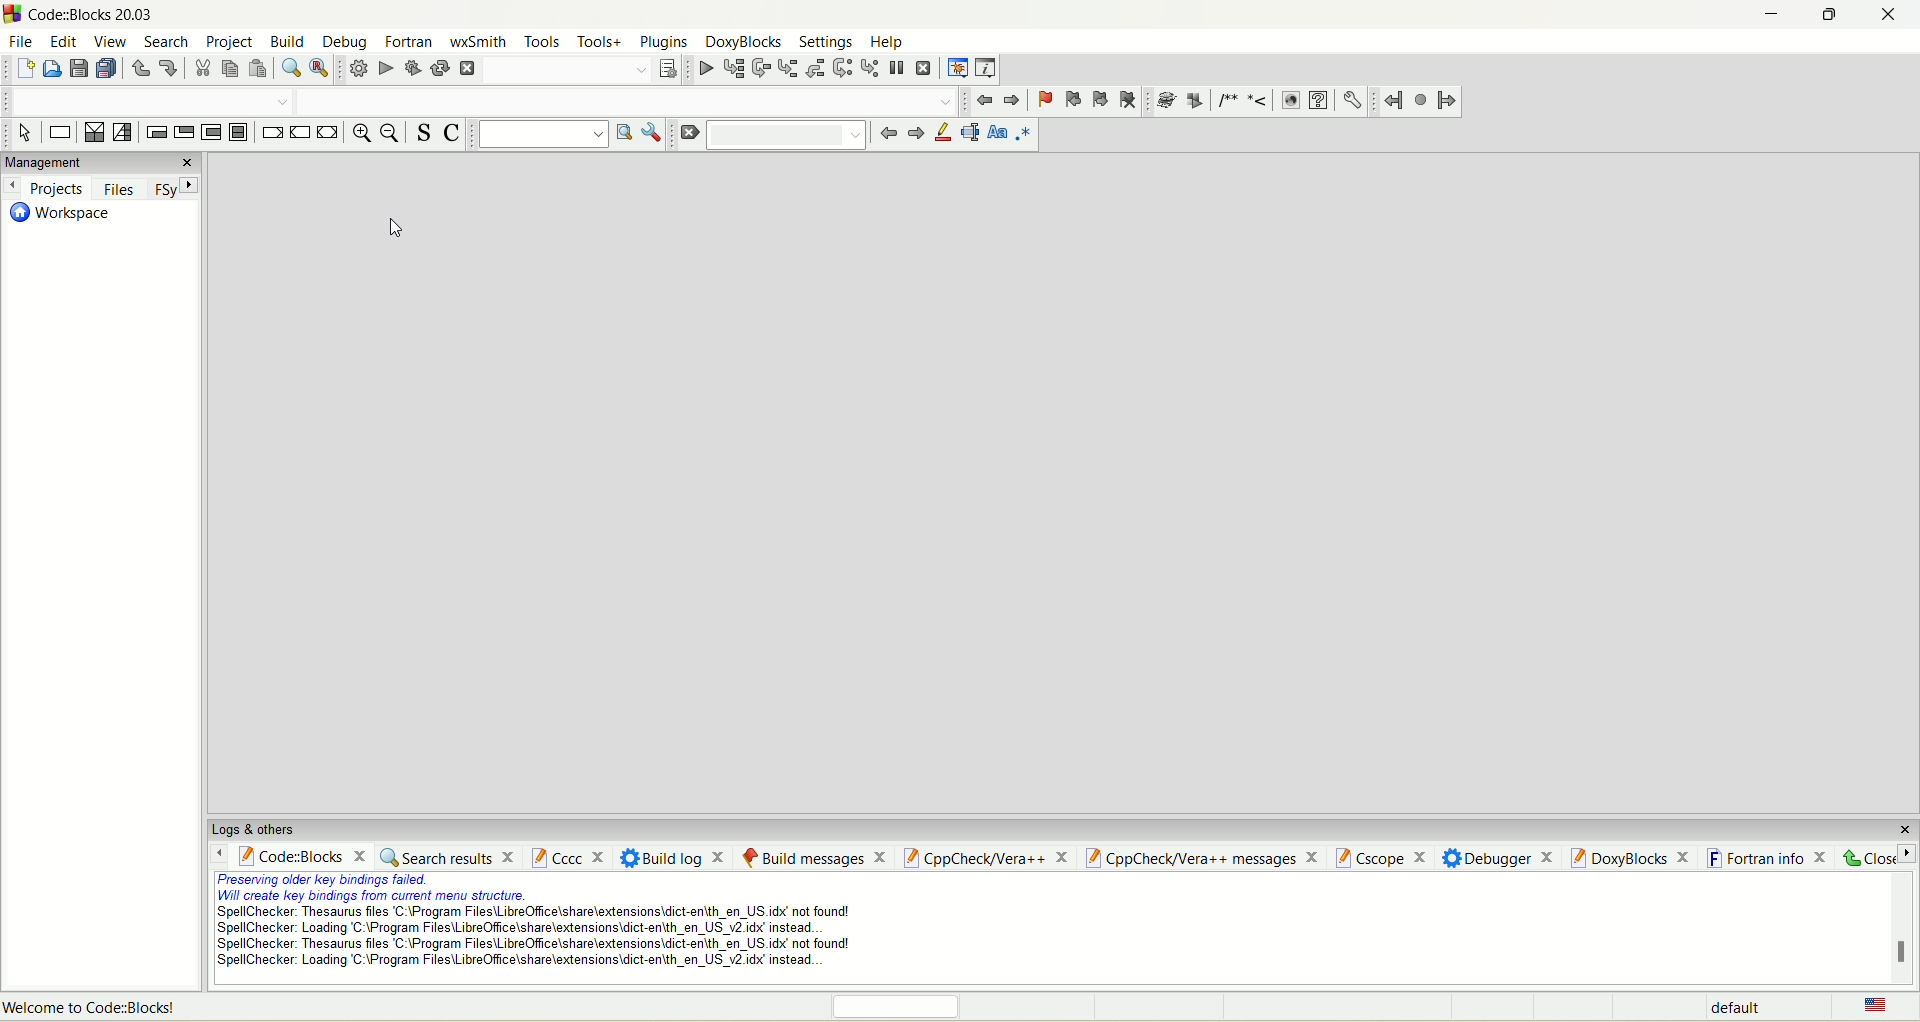 This screenshot has width=1920, height=1022. I want to click on rebuild, so click(439, 69).